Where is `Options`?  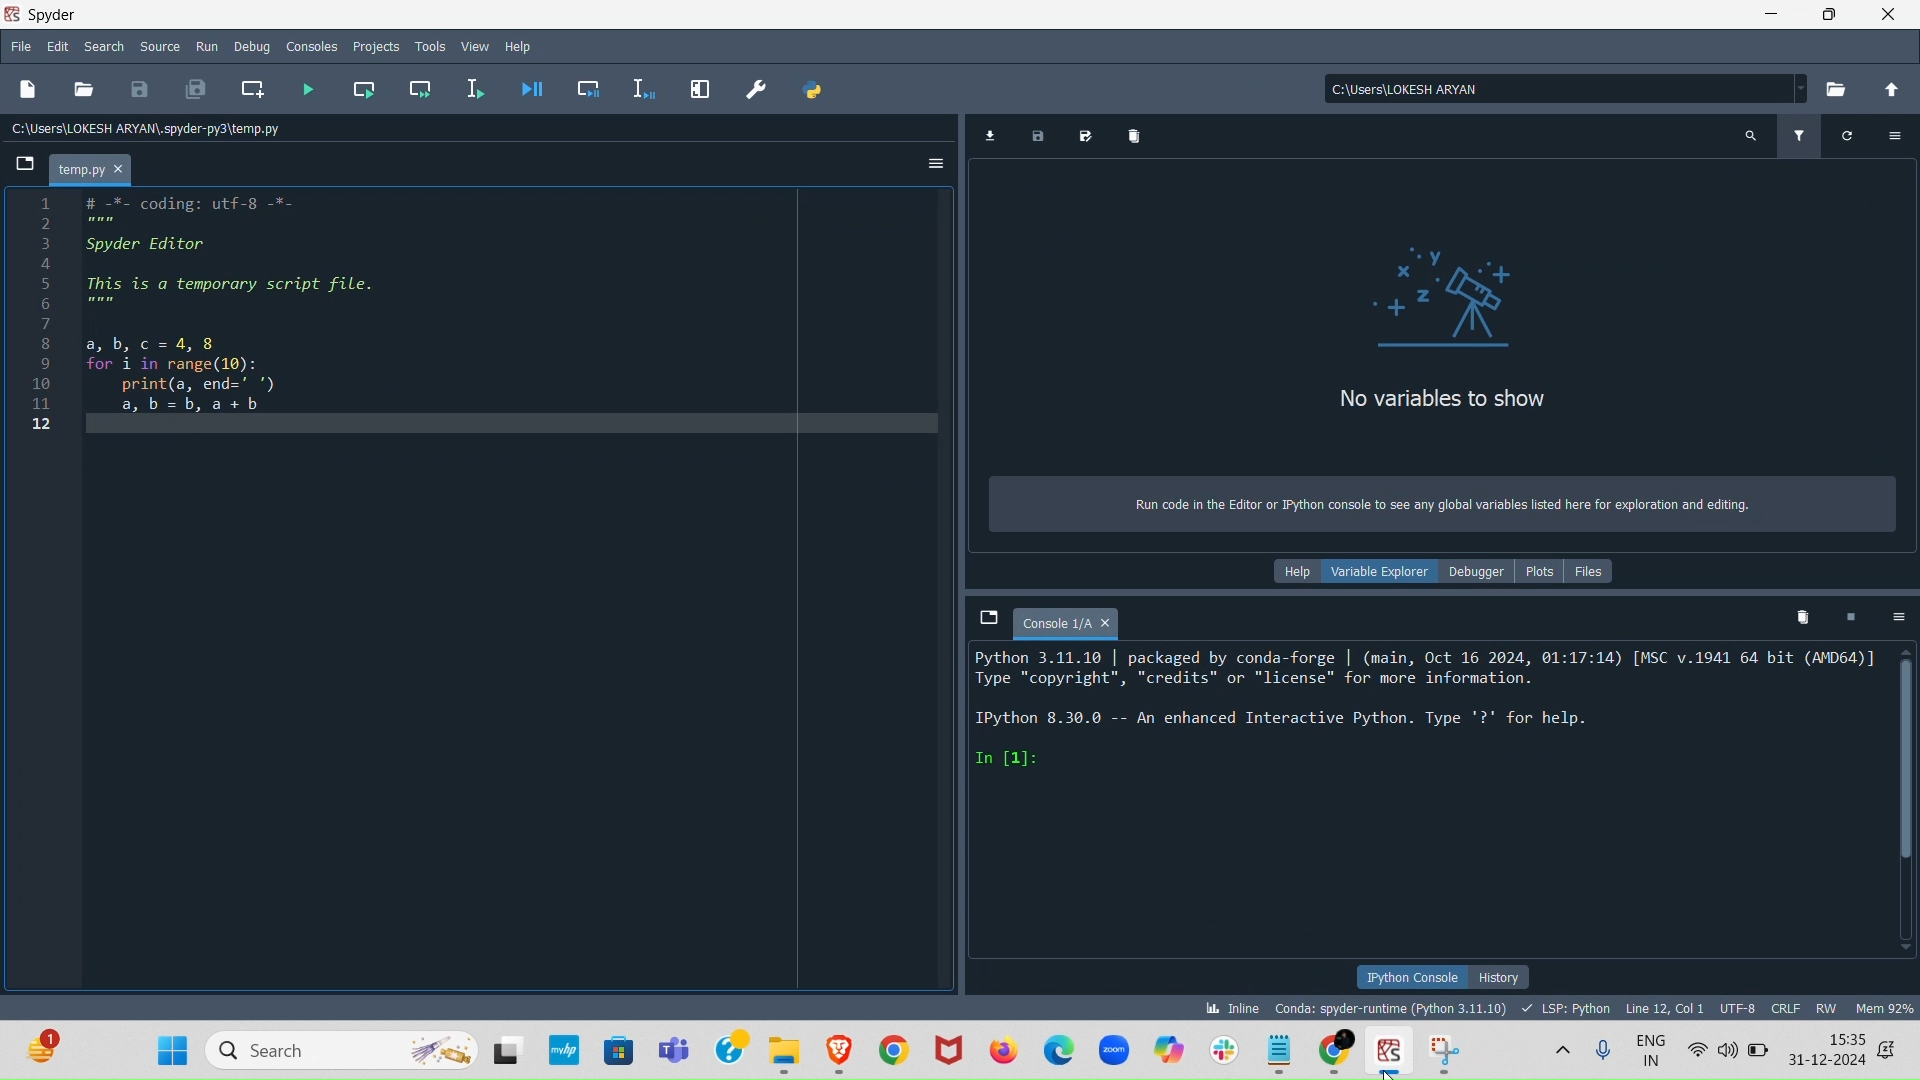
Options is located at coordinates (1898, 617).